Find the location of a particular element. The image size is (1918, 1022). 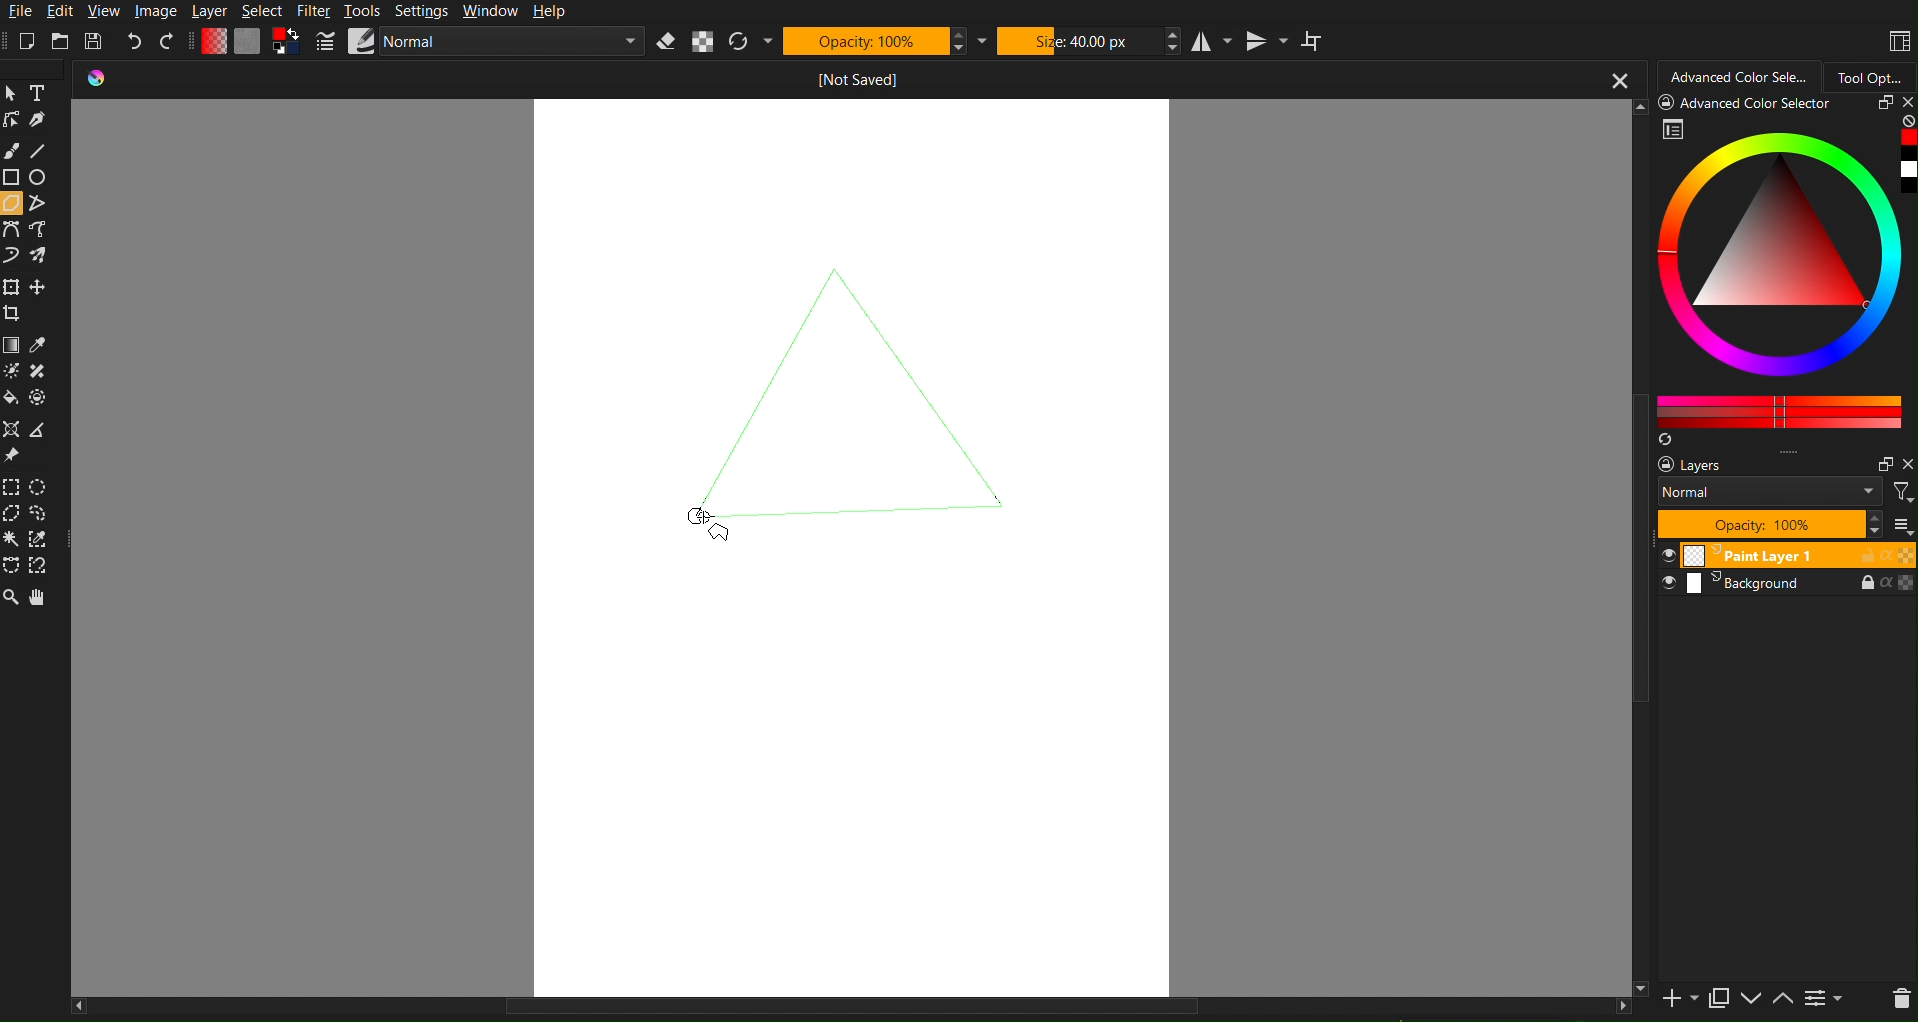

Horizontal Mirror is located at coordinates (1211, 41).